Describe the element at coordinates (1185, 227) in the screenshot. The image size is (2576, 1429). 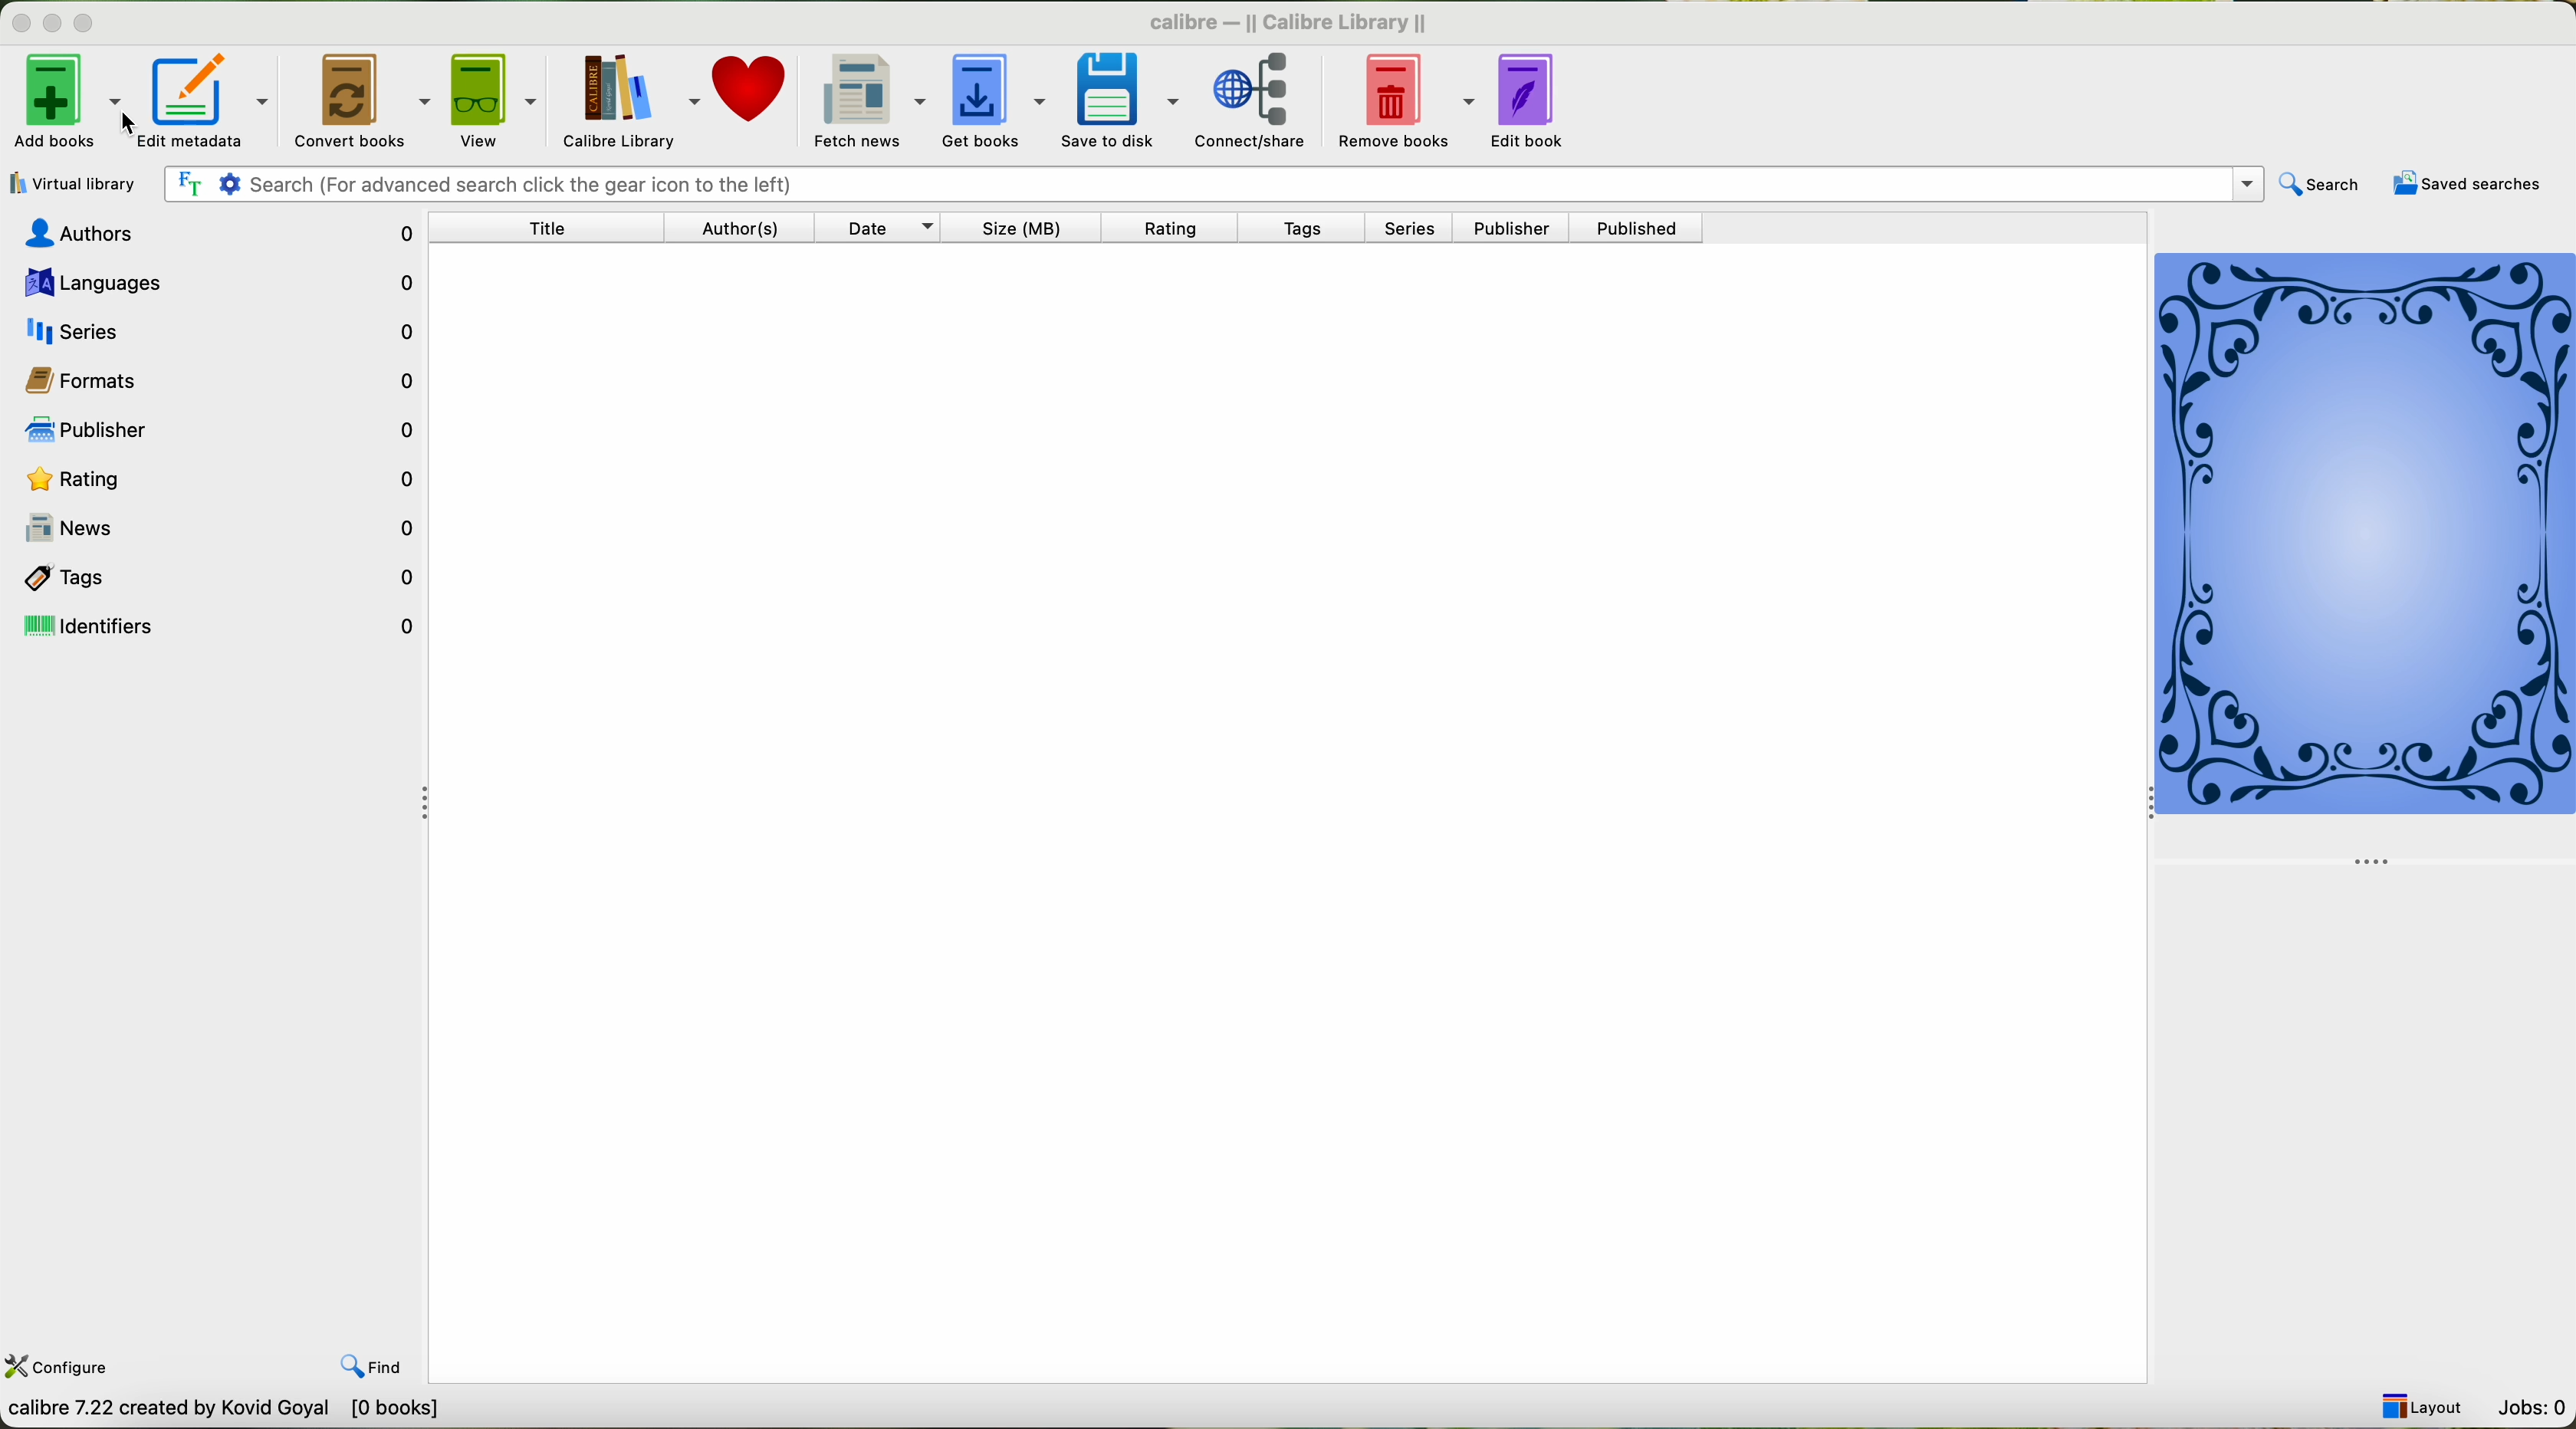
I see `rating` at that location.